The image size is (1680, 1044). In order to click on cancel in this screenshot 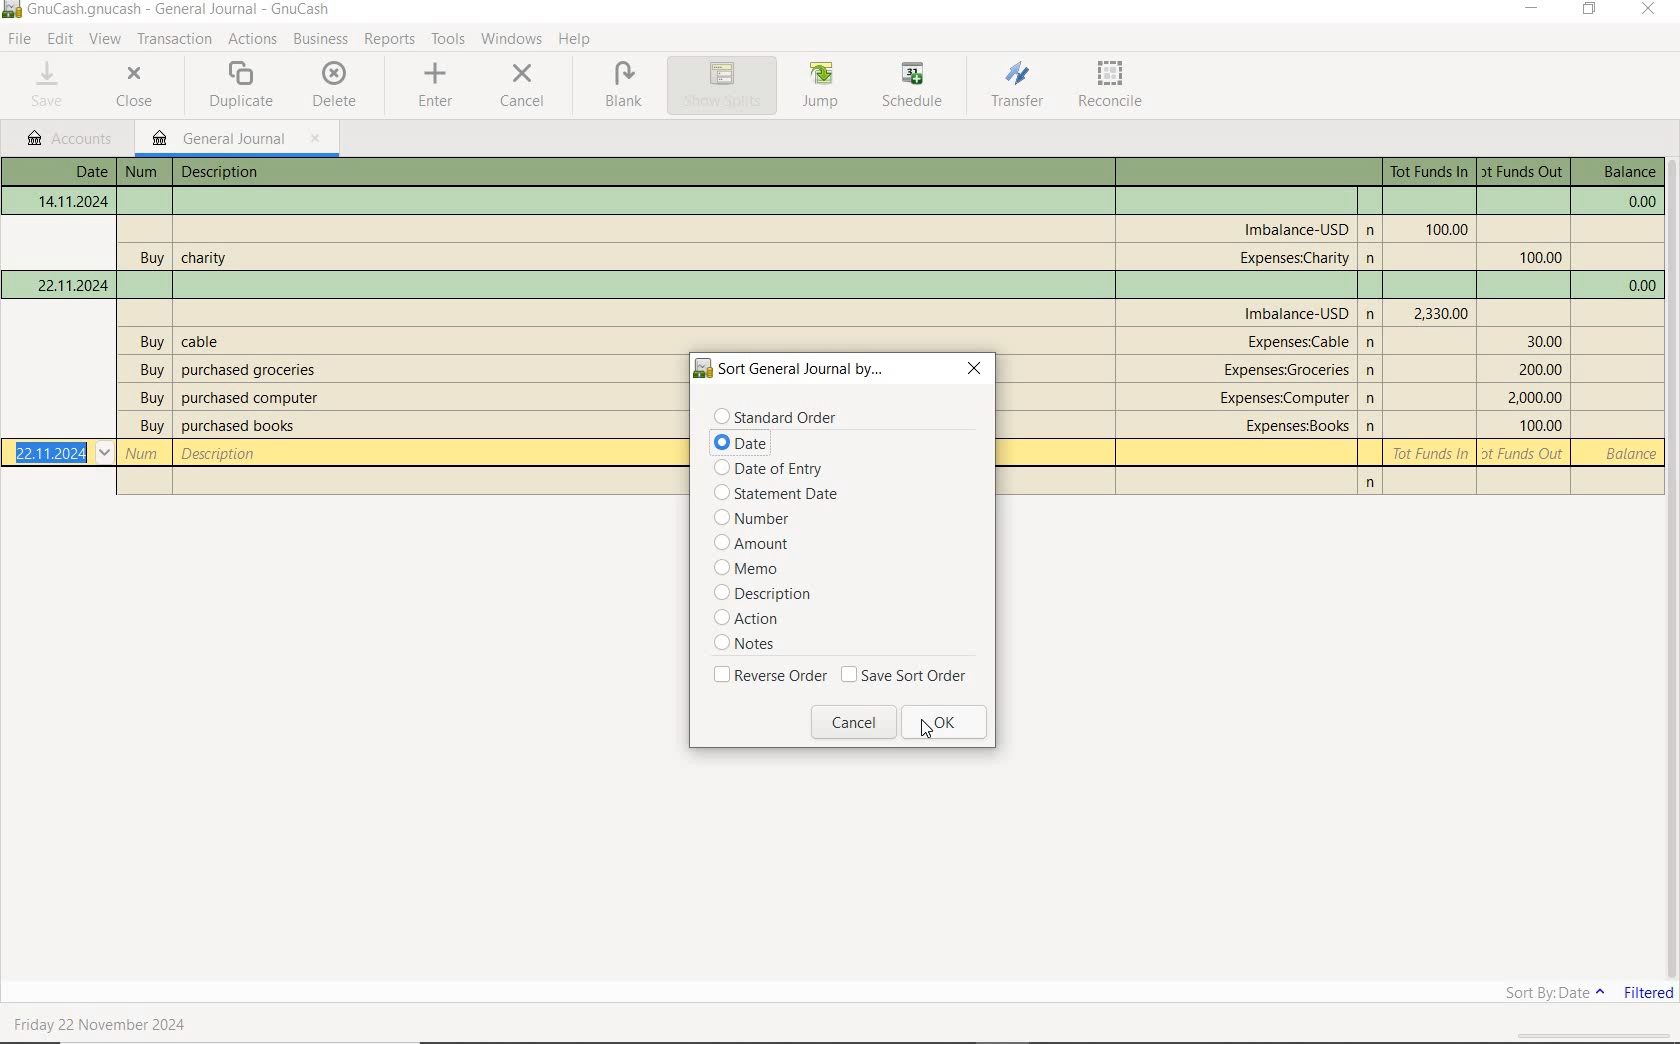, I will do `click(853, 724)`.